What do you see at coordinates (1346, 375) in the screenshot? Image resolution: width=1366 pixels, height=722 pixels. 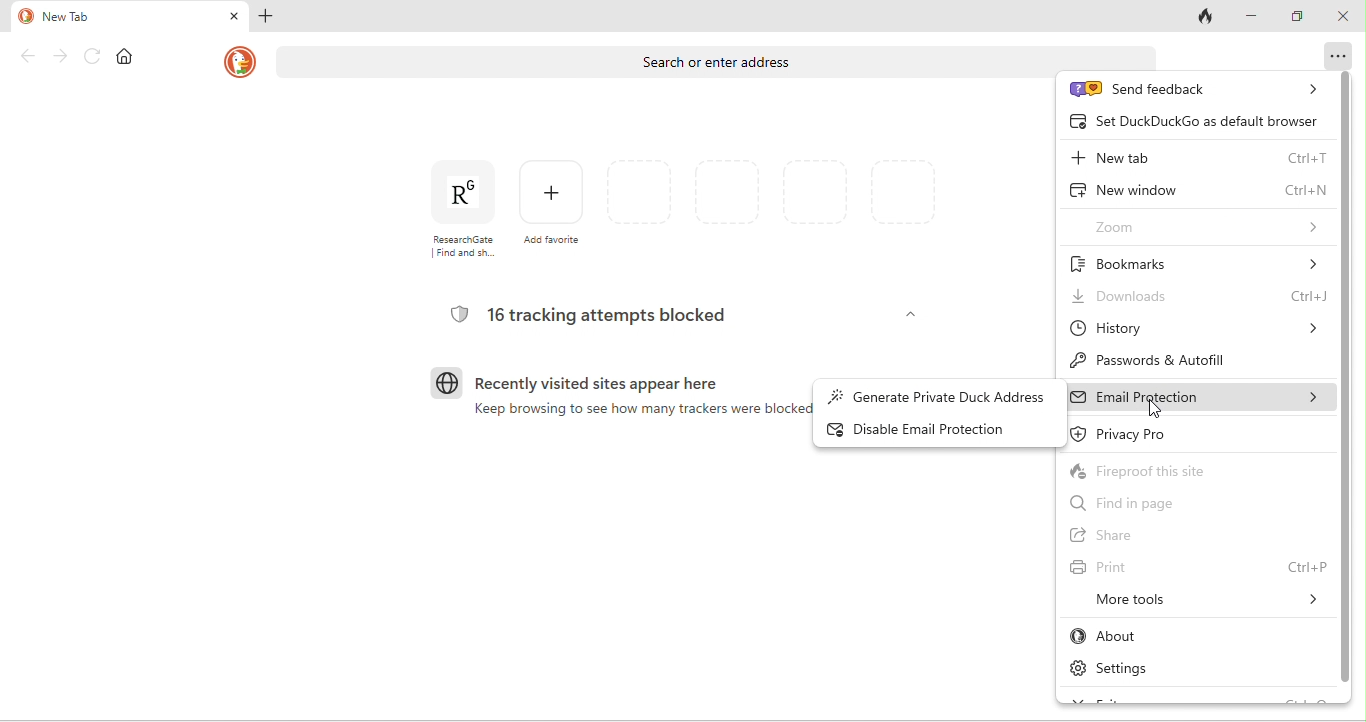 I see `vertical scoll bar` at bounding box center [1346, 375].